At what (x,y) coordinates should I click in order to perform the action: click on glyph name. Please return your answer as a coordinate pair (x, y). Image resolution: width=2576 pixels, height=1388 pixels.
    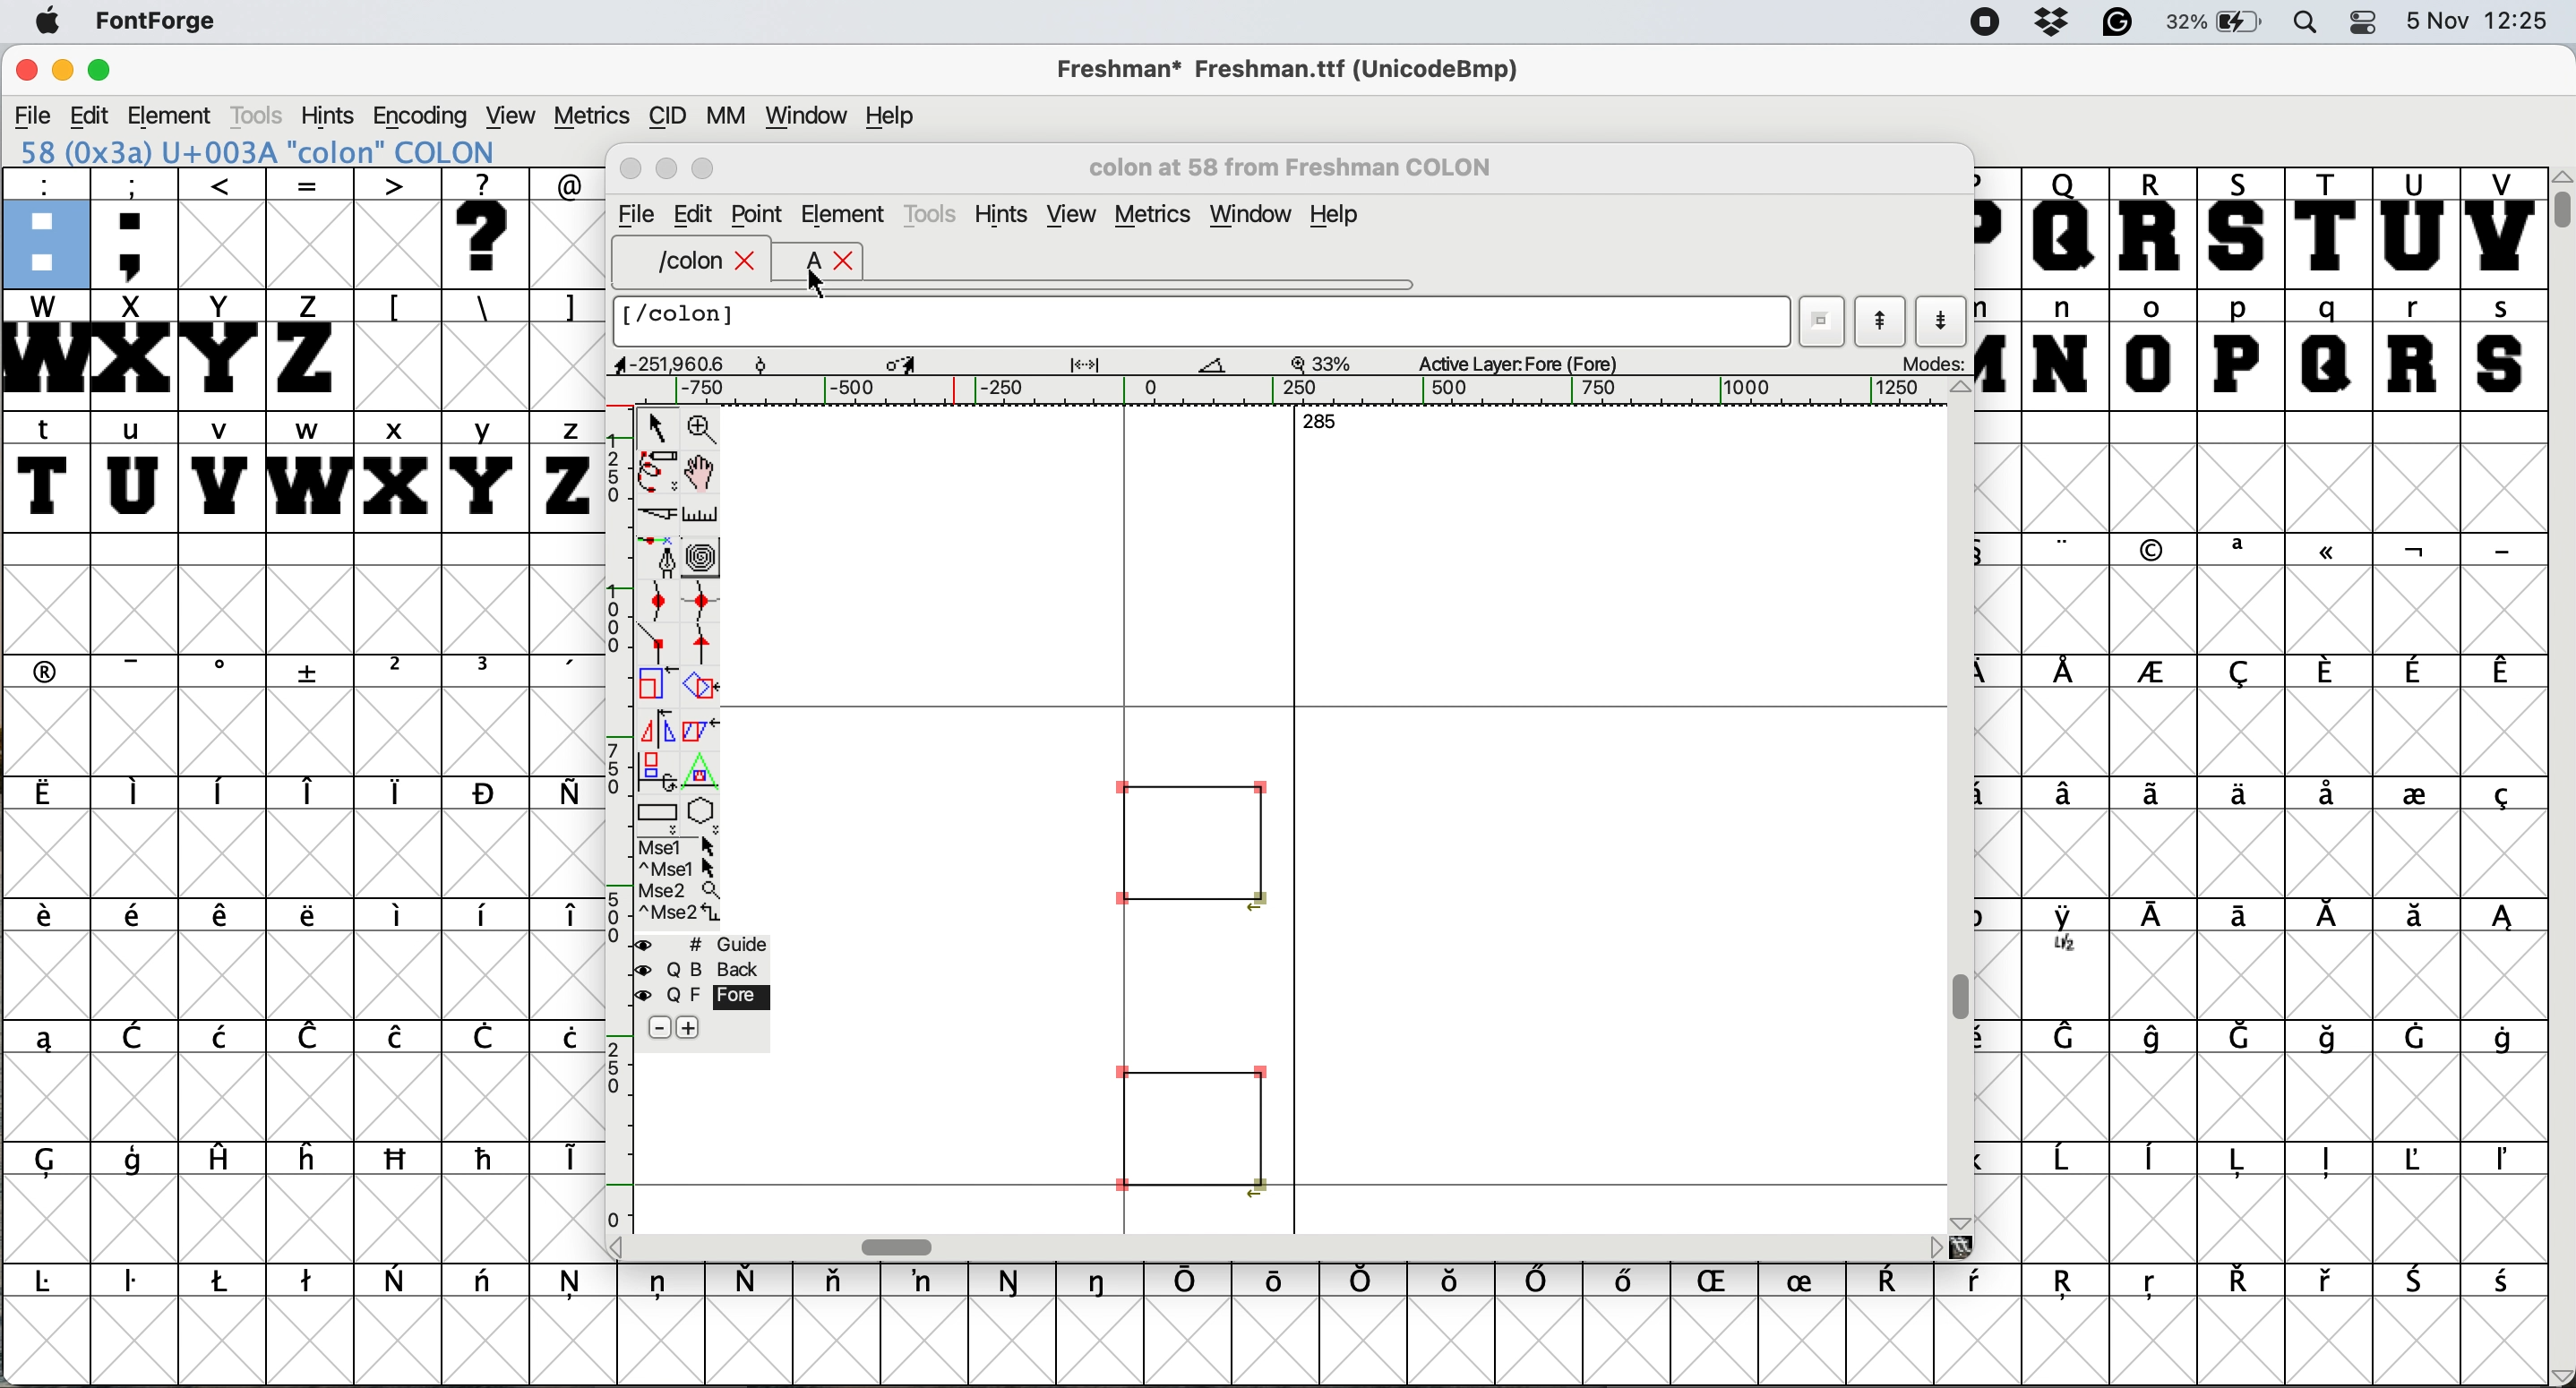
    Looking at the image, I should click on (1205, 322).